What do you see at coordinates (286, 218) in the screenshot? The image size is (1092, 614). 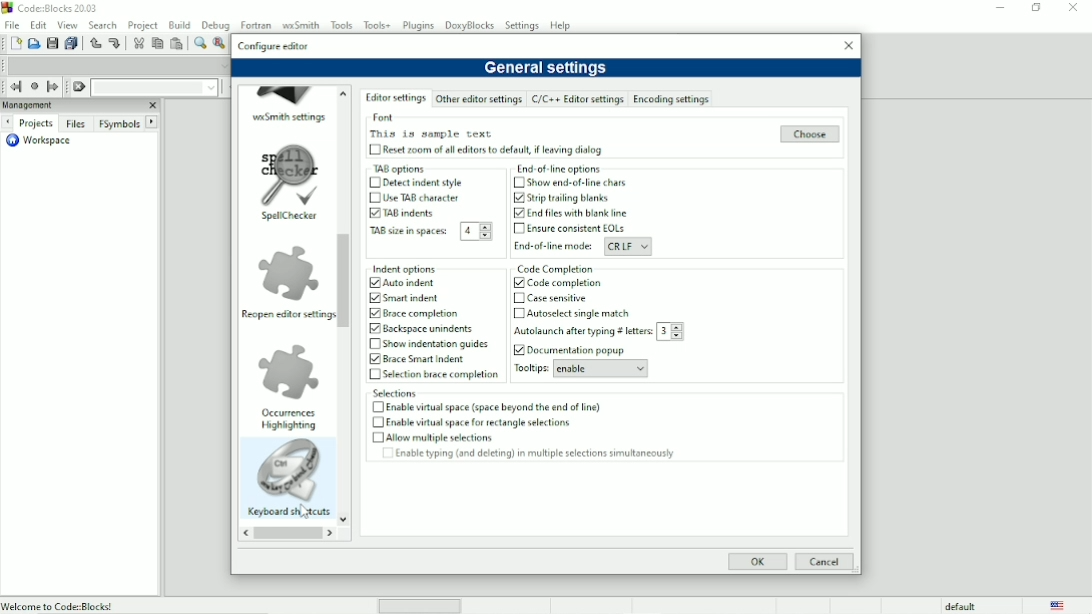 I see `Spellchecker` at bounding box center [286, 218].